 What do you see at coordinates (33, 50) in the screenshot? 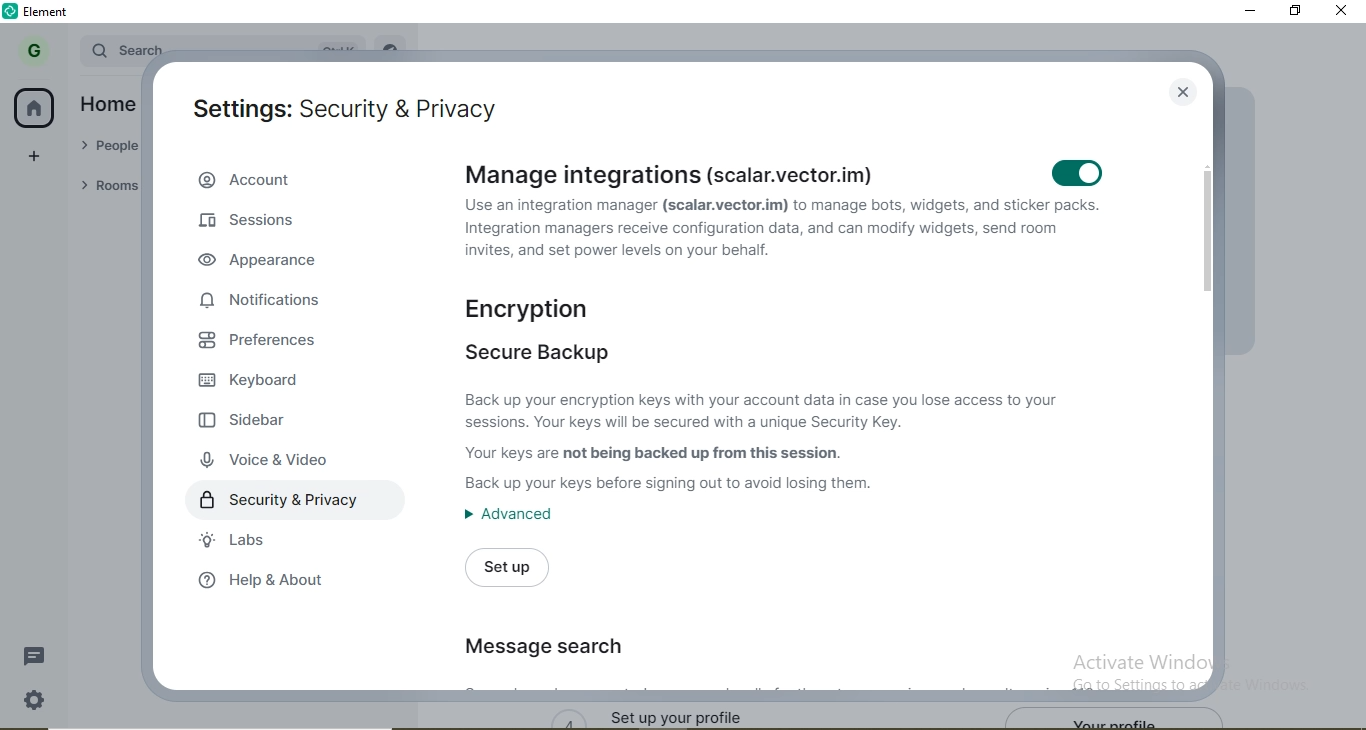
I see `G` at bounding box center [33, 50].